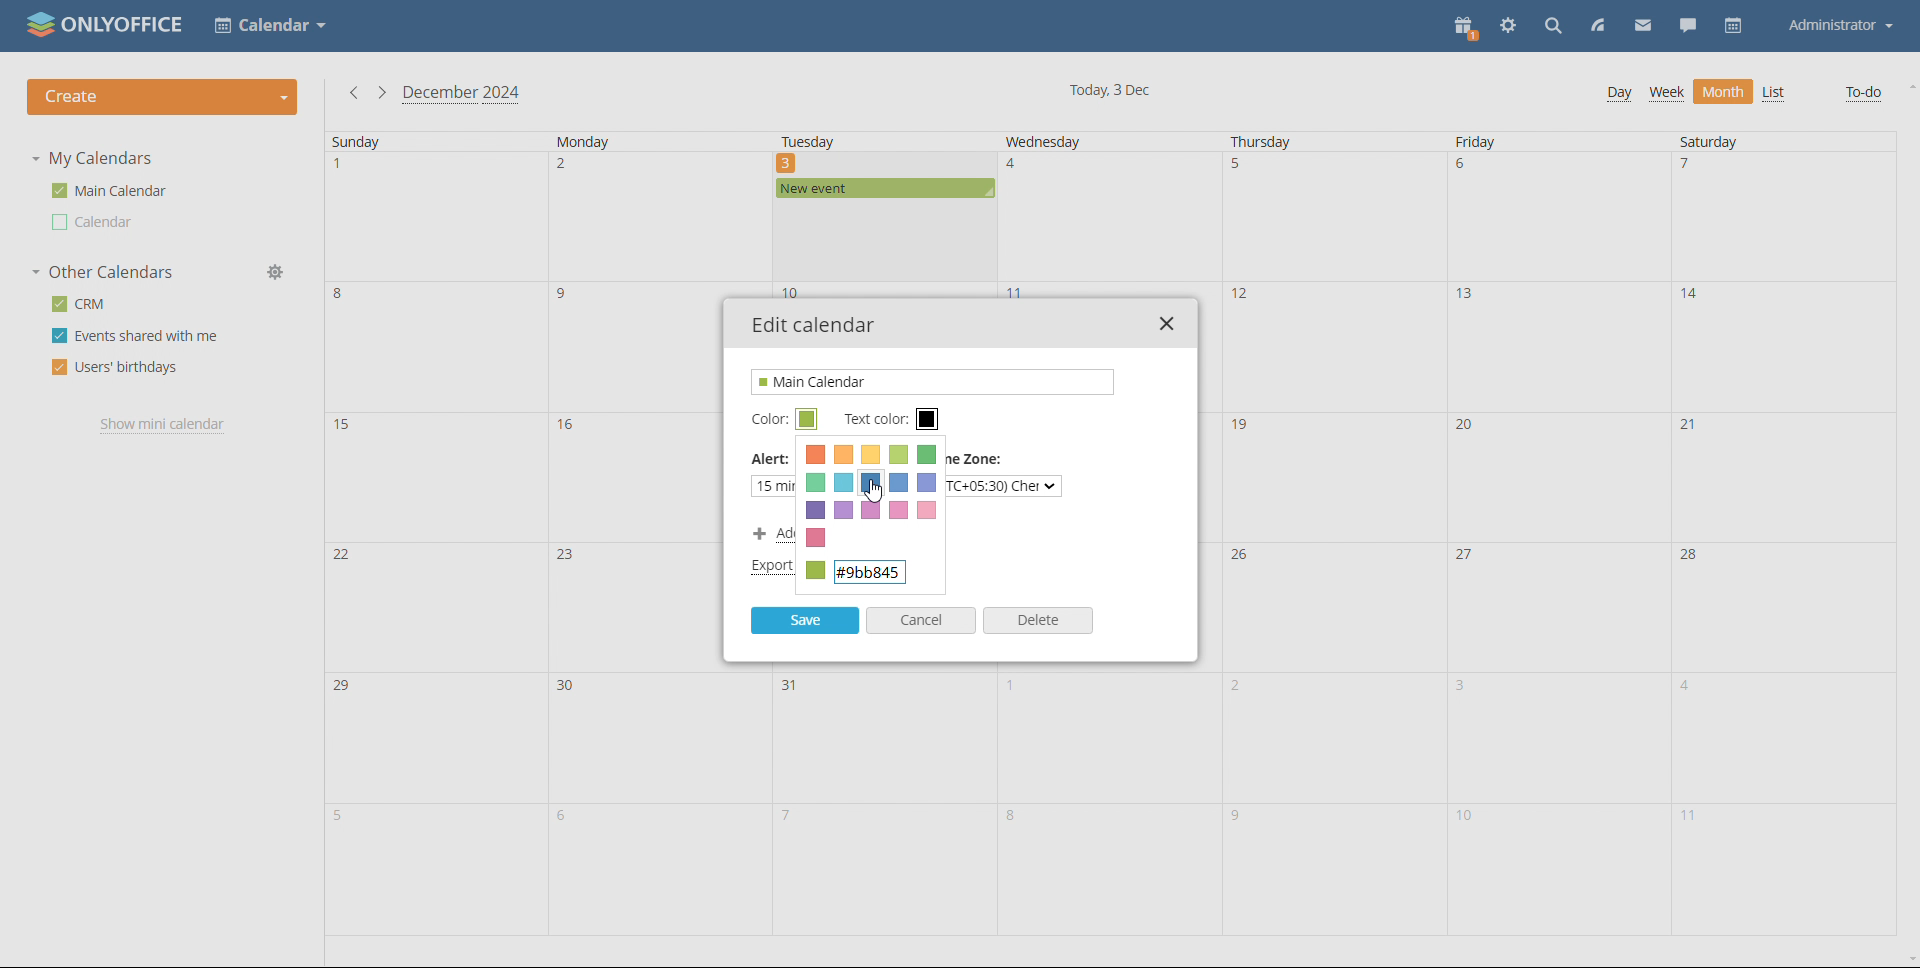 This screenshot has width=1920, height=968. What do you see at coordinates (1107, 217) in the screenshot?
I see `date` at bounding box center [1107, 217].